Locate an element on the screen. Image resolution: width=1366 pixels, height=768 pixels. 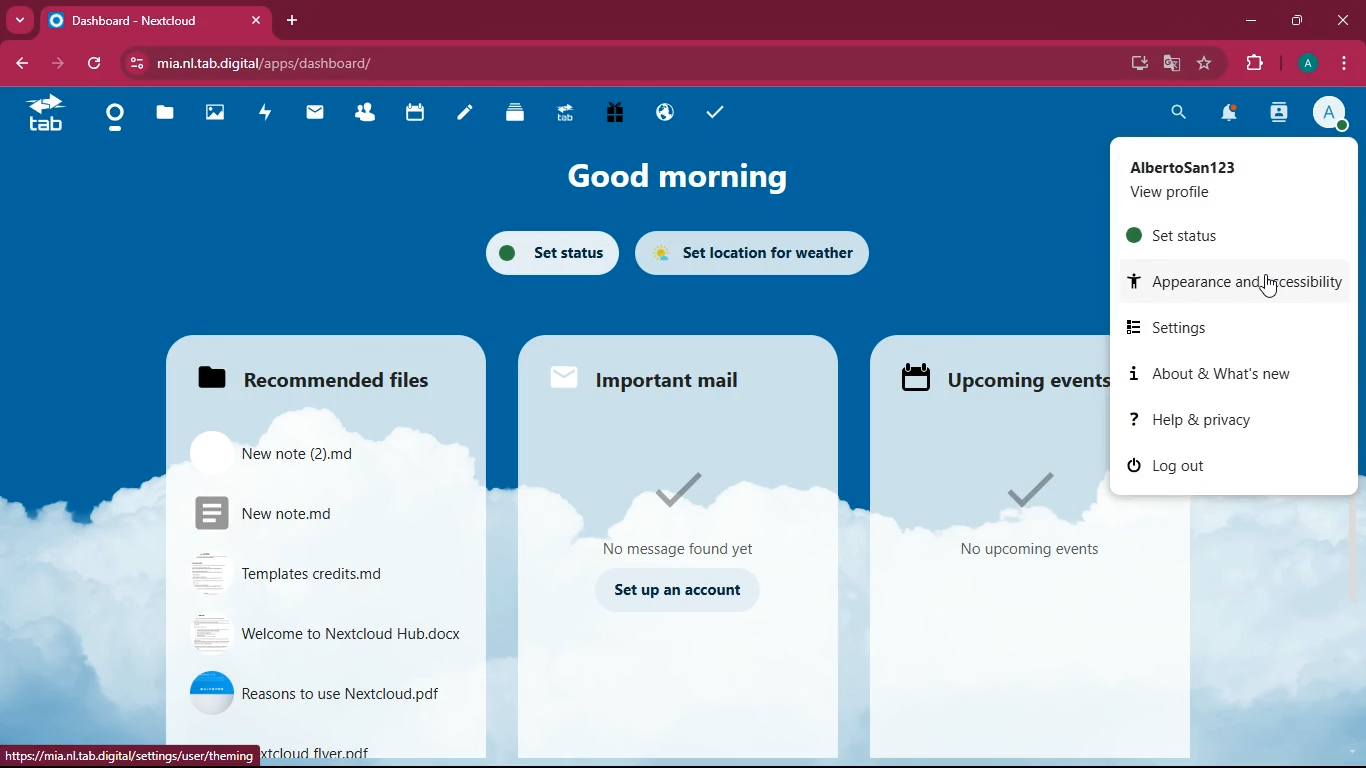
public is located at coordinates (662, 112).